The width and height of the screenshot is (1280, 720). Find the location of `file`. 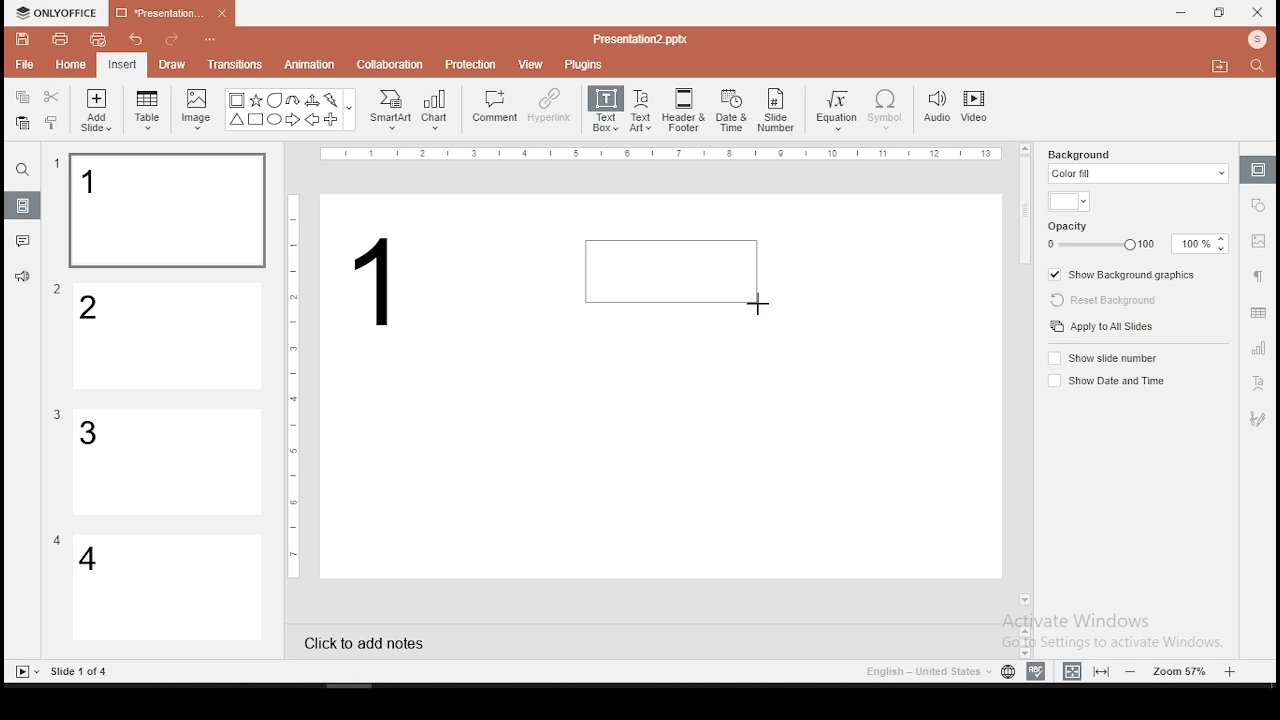

file is located at coordinates (24, 66).